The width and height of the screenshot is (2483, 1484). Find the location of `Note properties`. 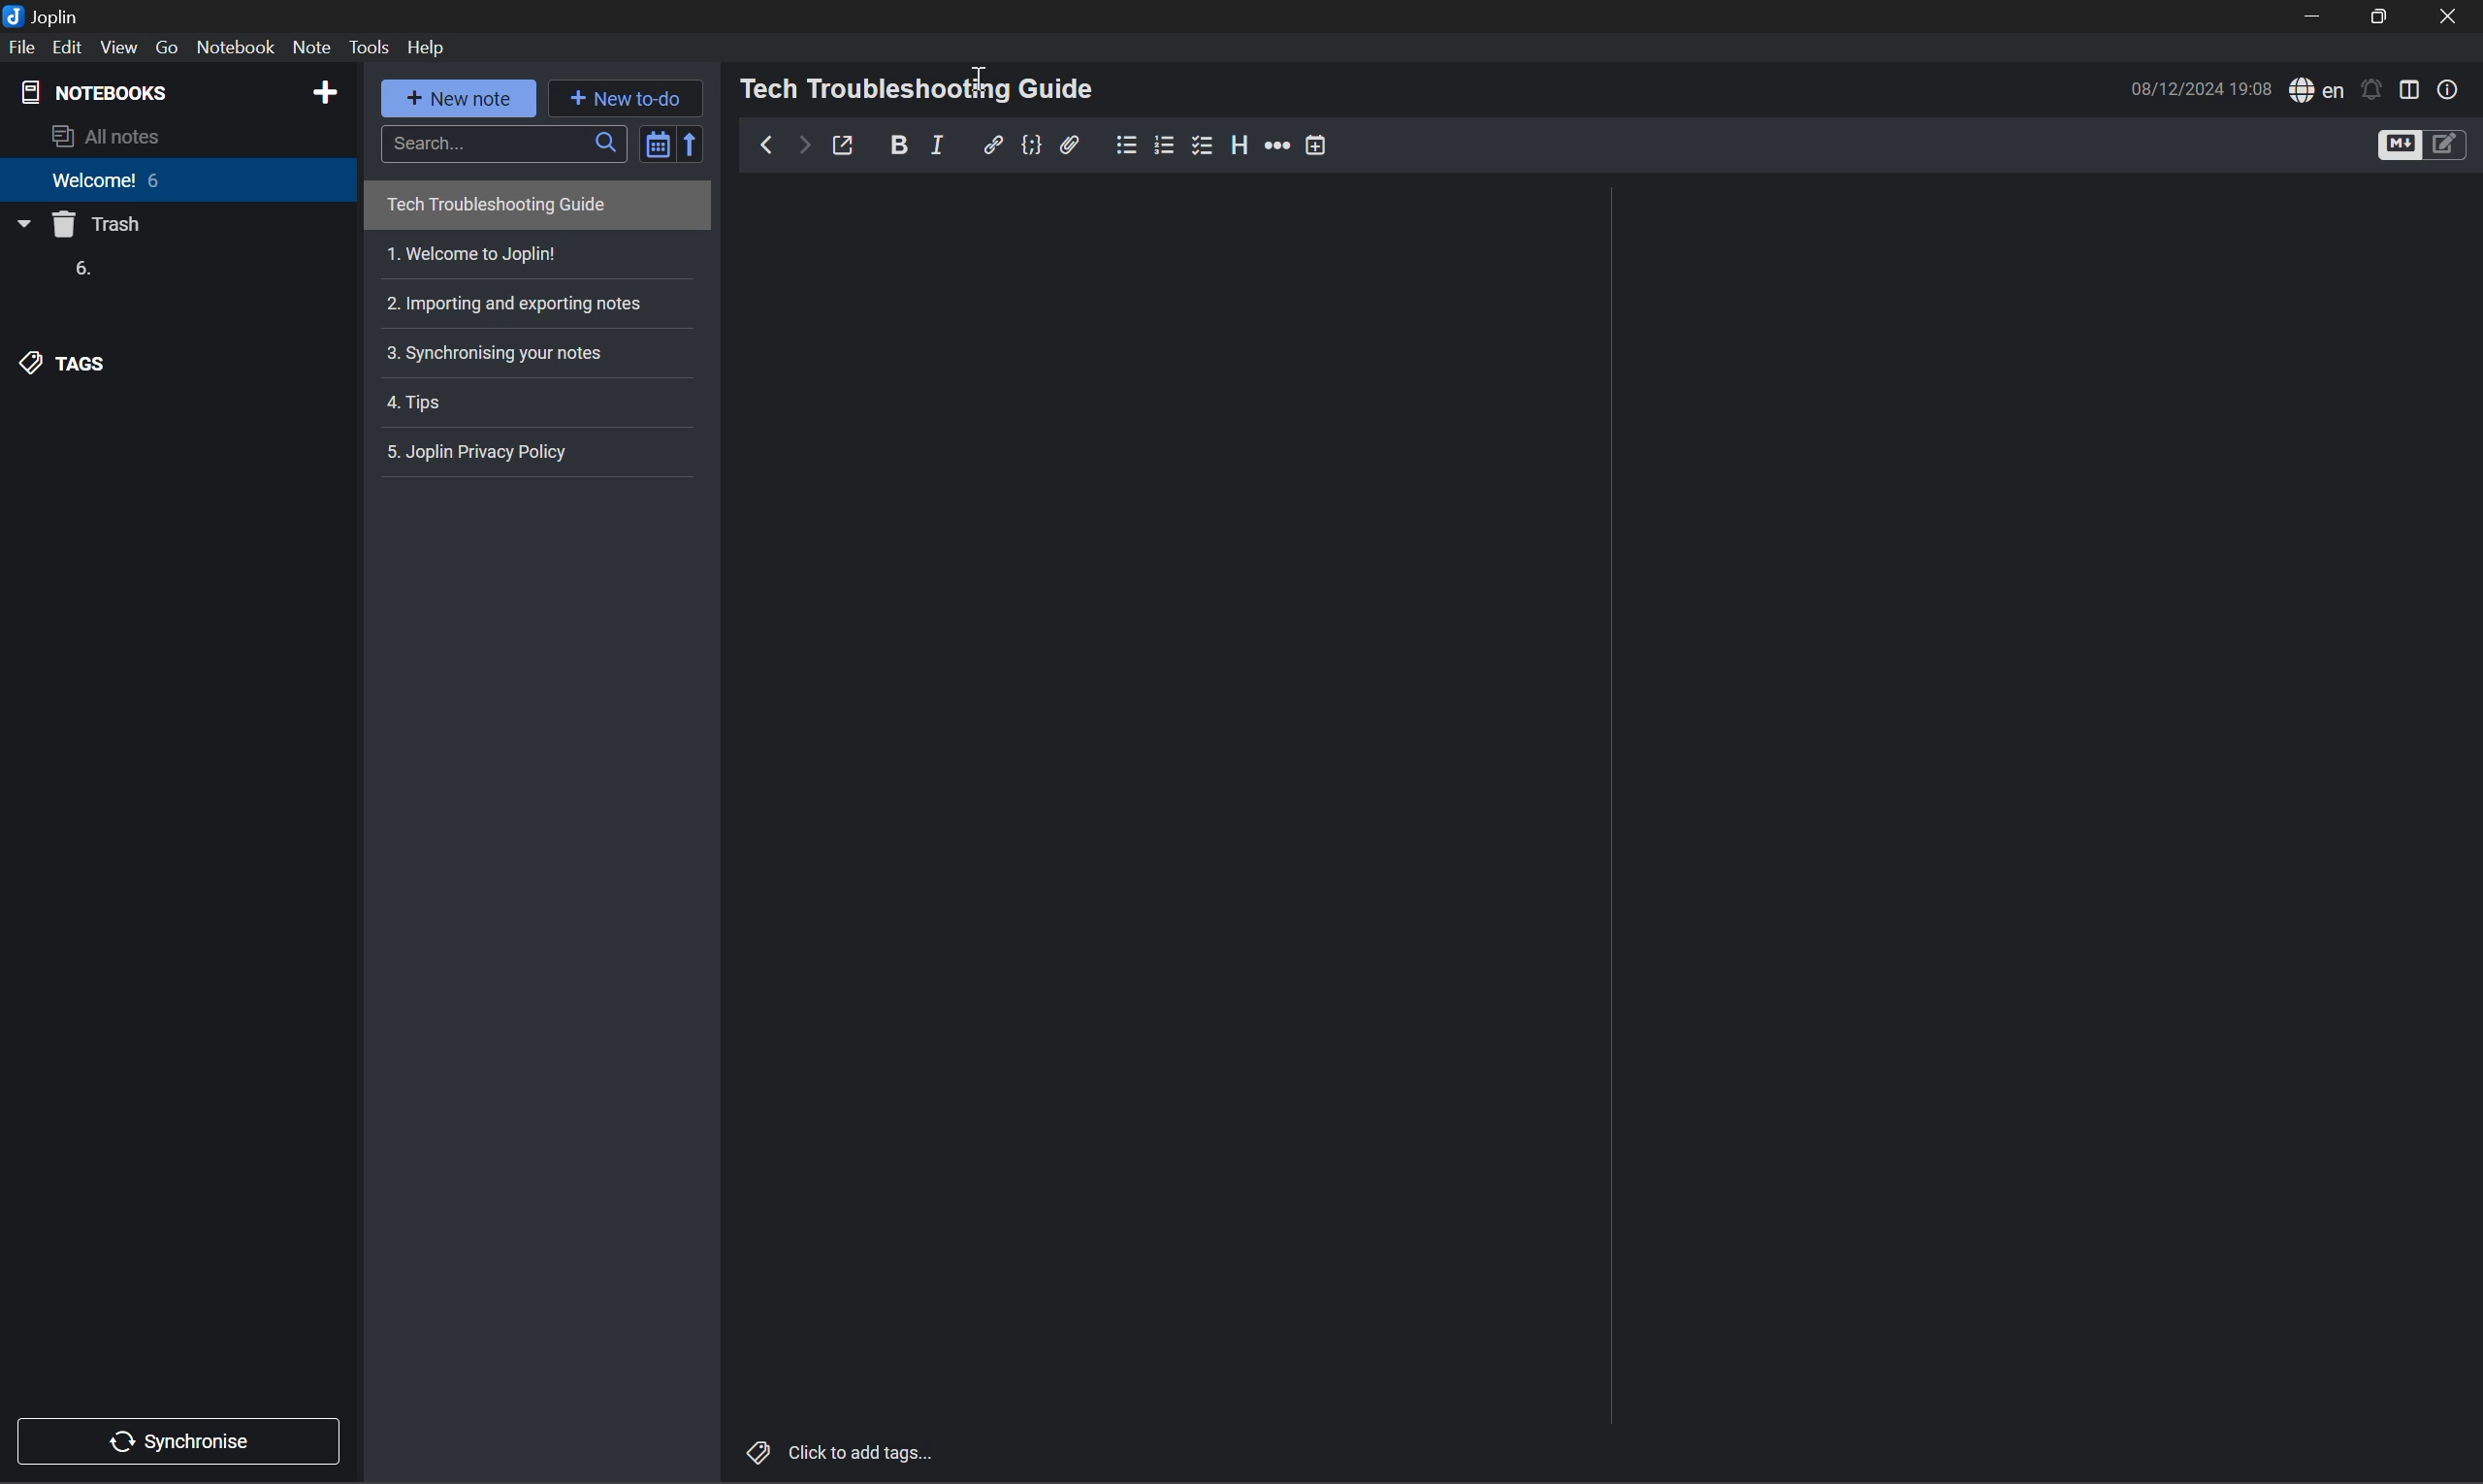

Note properties is located at coordinates (2448, 89).